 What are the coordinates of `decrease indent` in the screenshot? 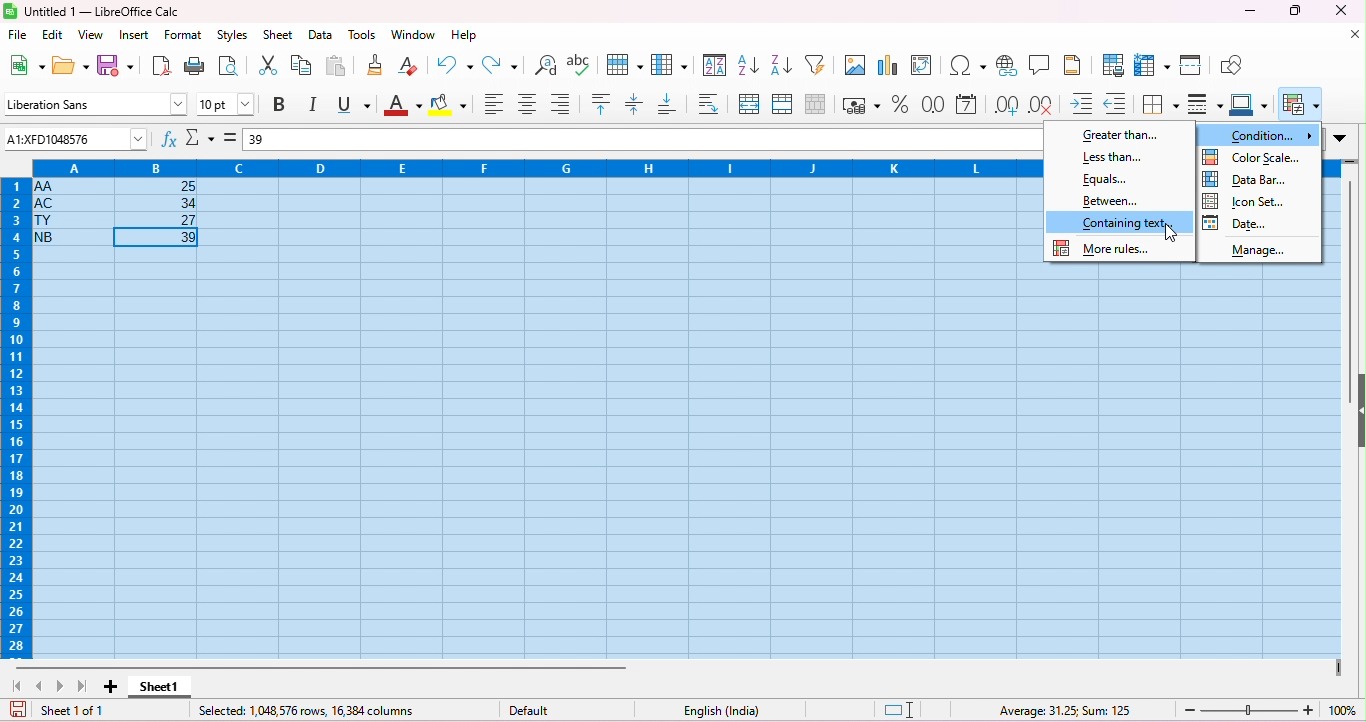 It's located at (1115, 104).